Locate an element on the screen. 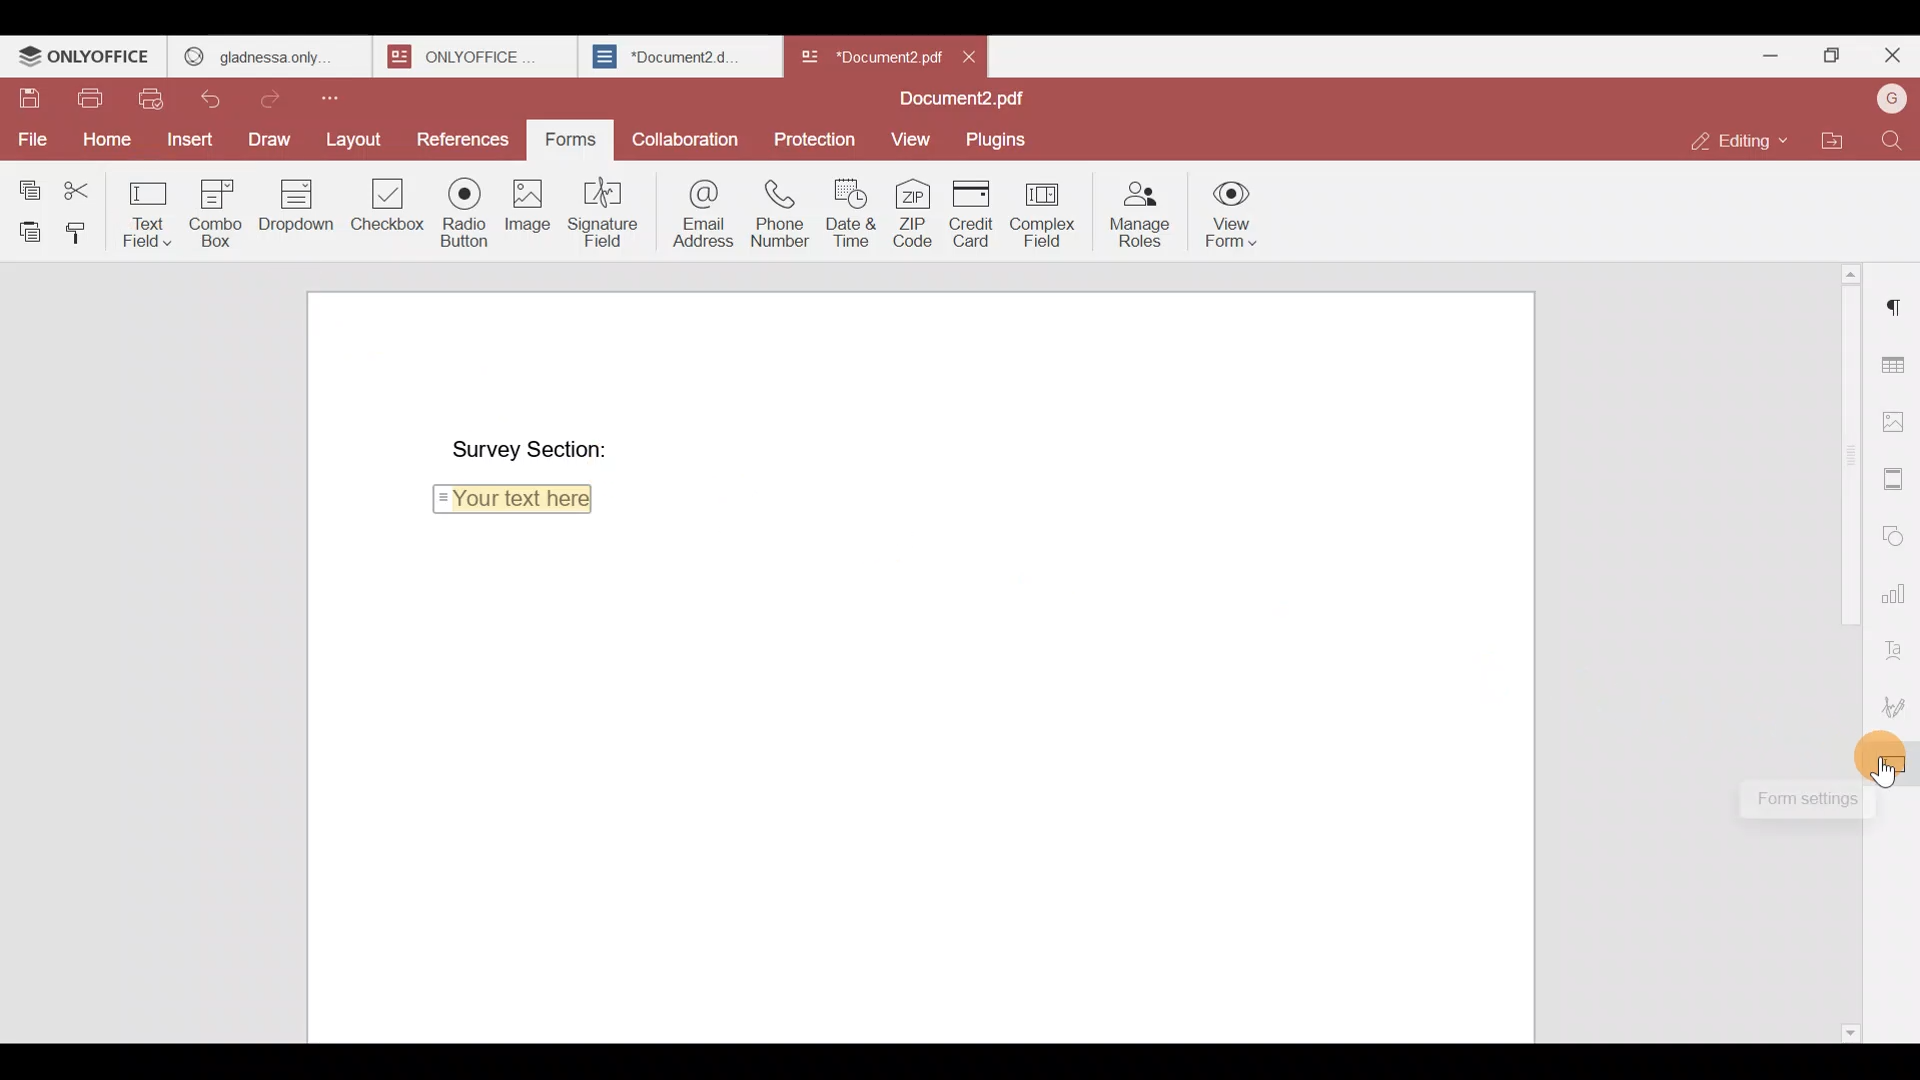 The image size is (1920, 1080). Dropdown is located at coordinates (292, 209).